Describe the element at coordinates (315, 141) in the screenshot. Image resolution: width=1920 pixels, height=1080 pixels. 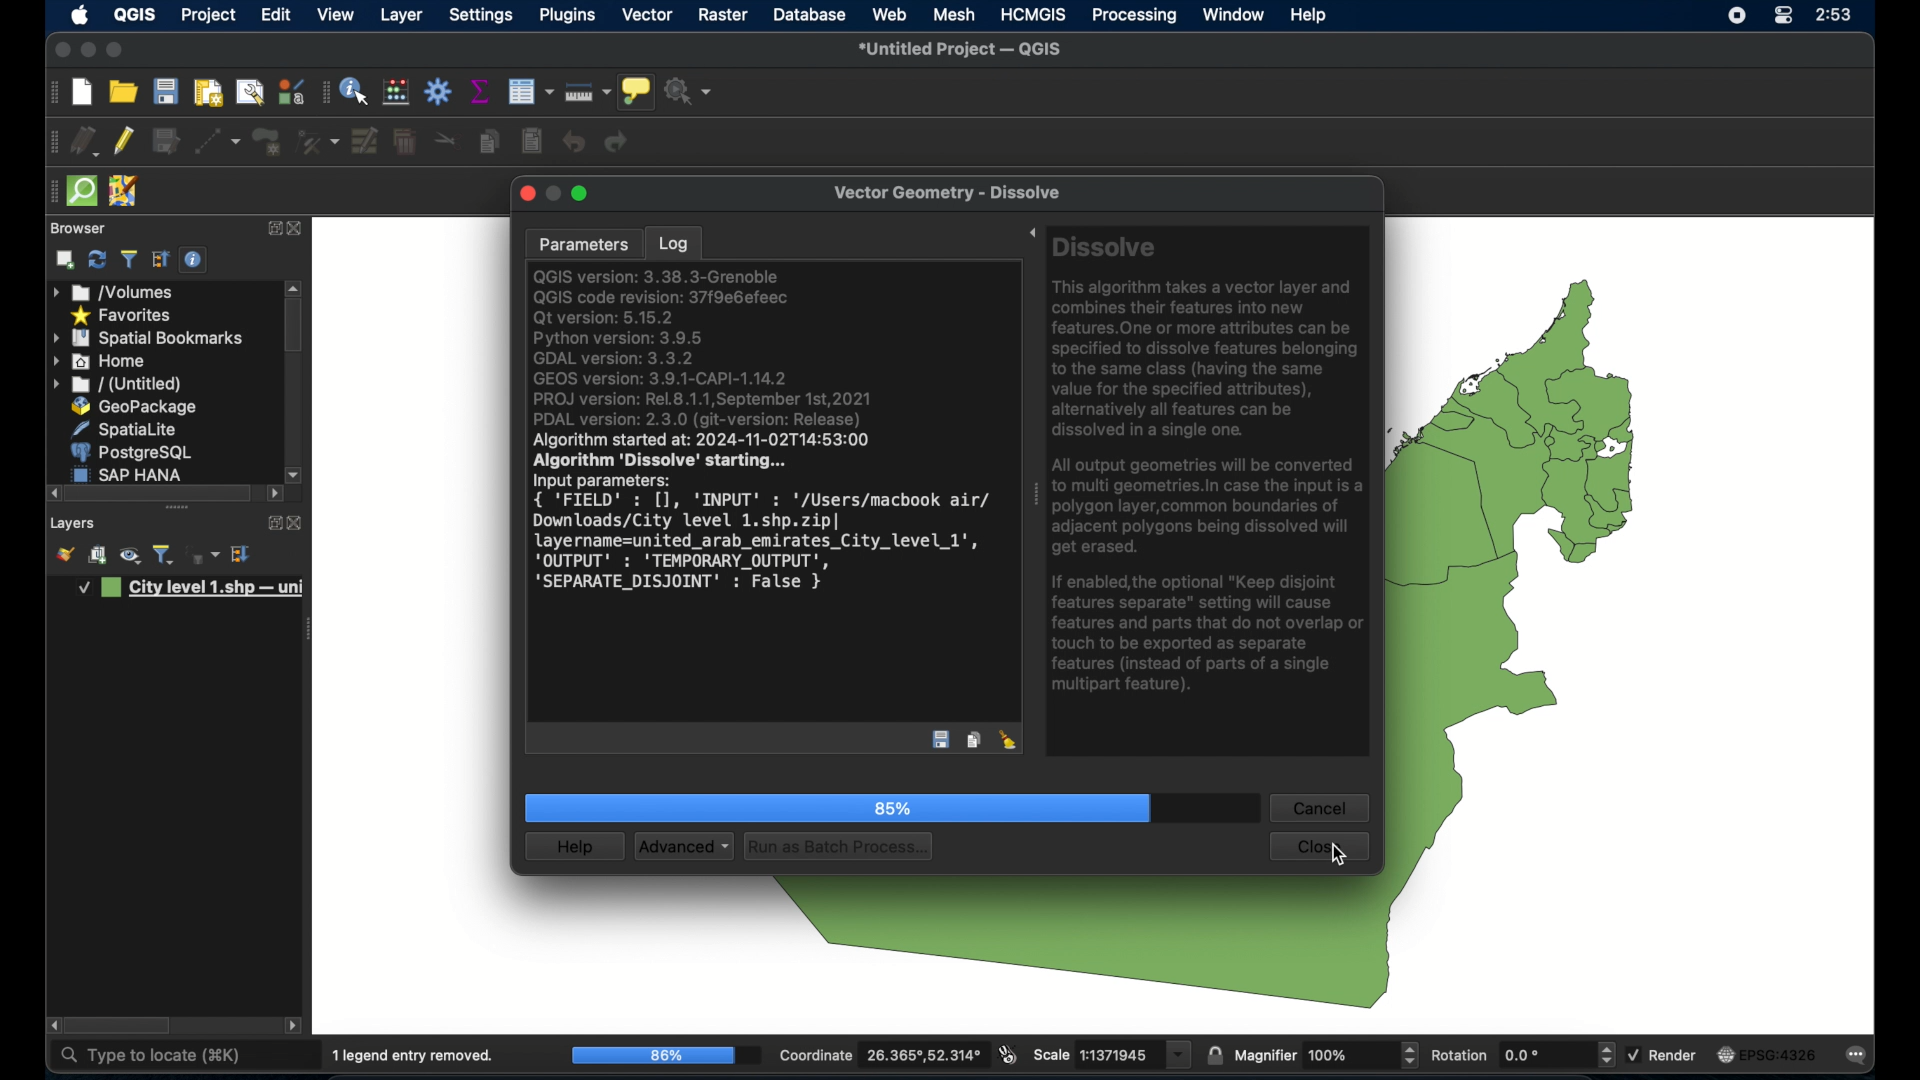
I see `vertes tool` at that location.